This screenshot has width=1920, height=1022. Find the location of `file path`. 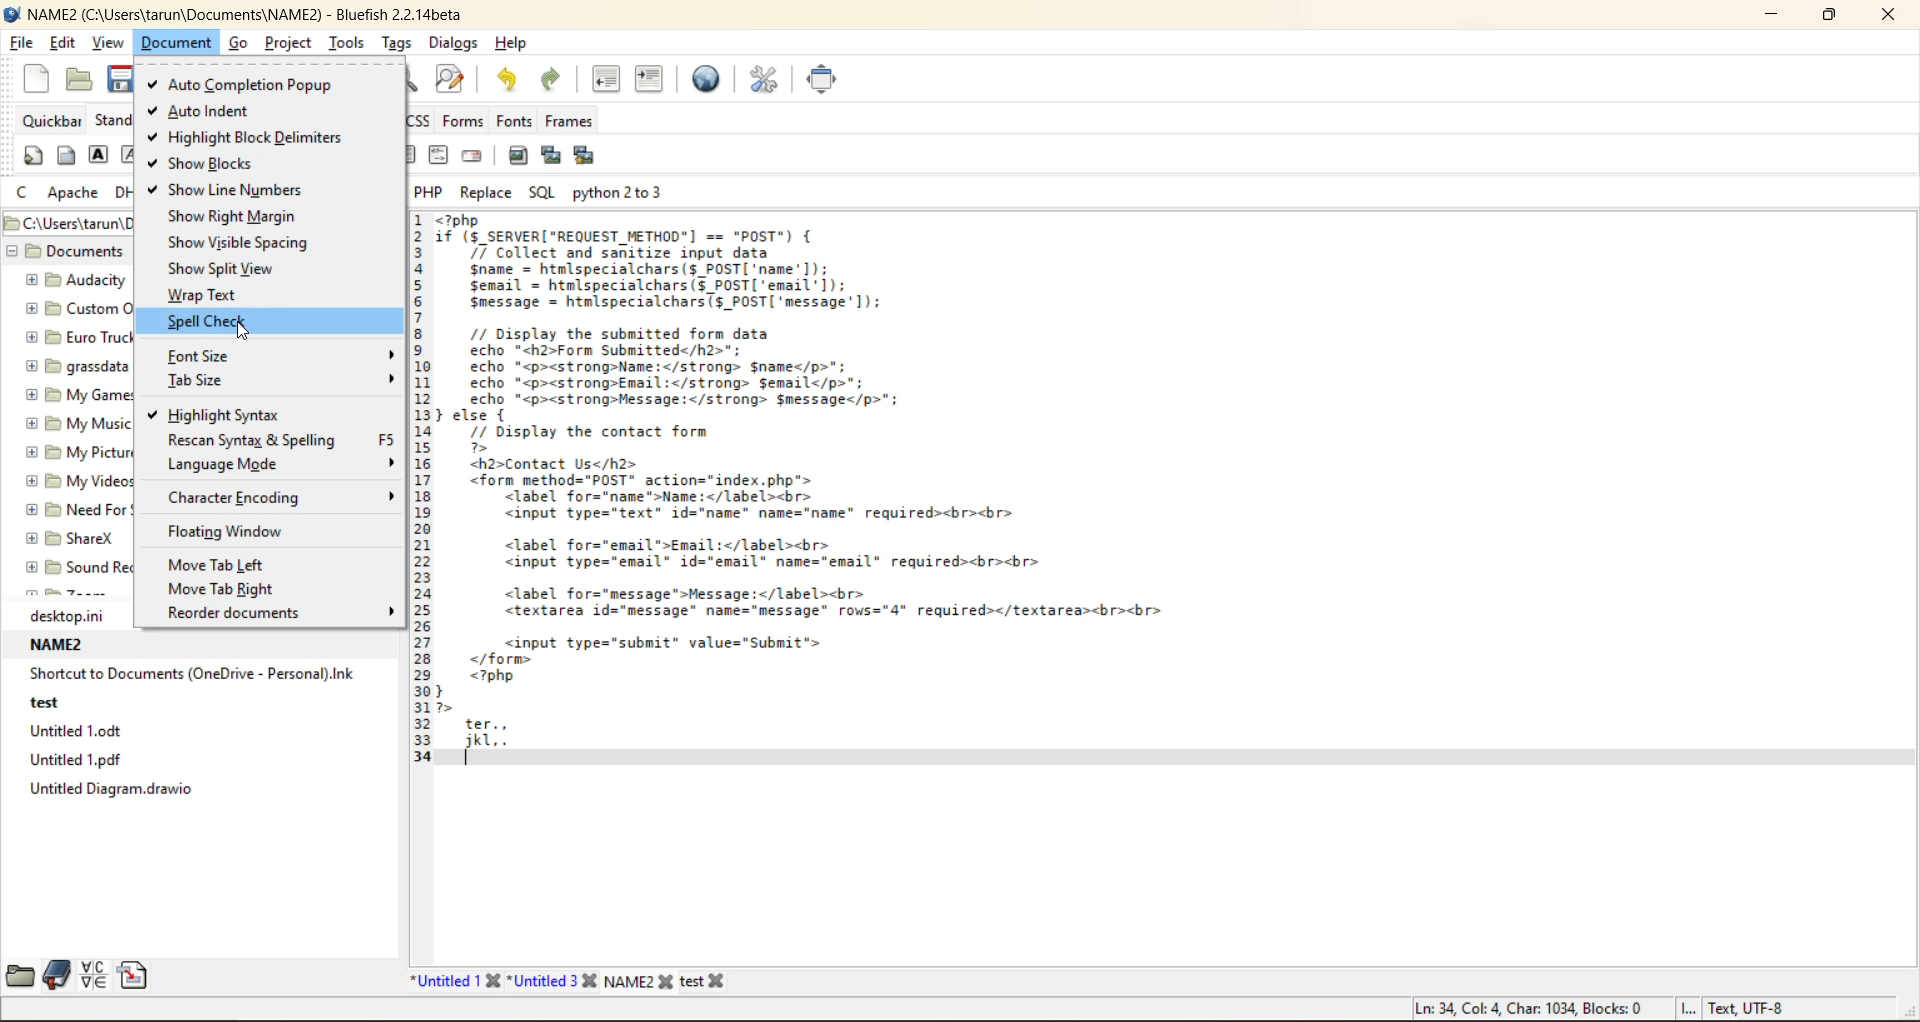

file path is located at coordinates (67, 222).